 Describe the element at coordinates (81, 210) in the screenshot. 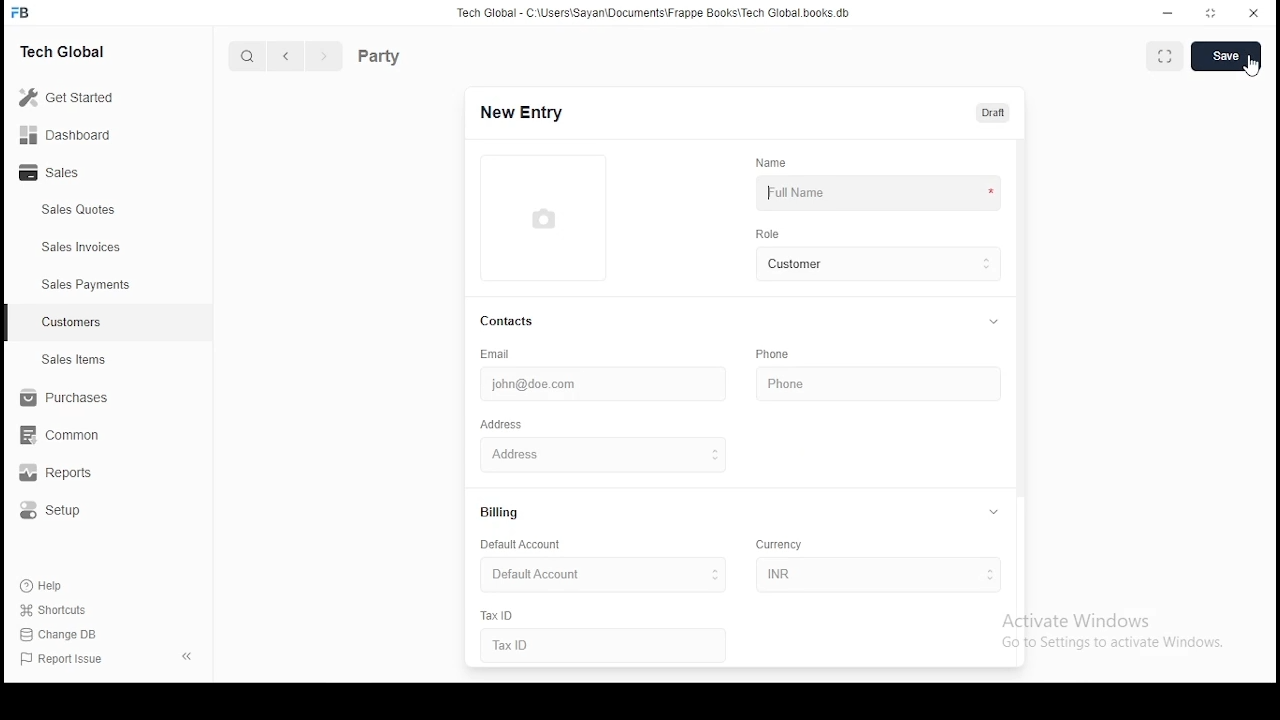

I see `sales quotes` at that location.